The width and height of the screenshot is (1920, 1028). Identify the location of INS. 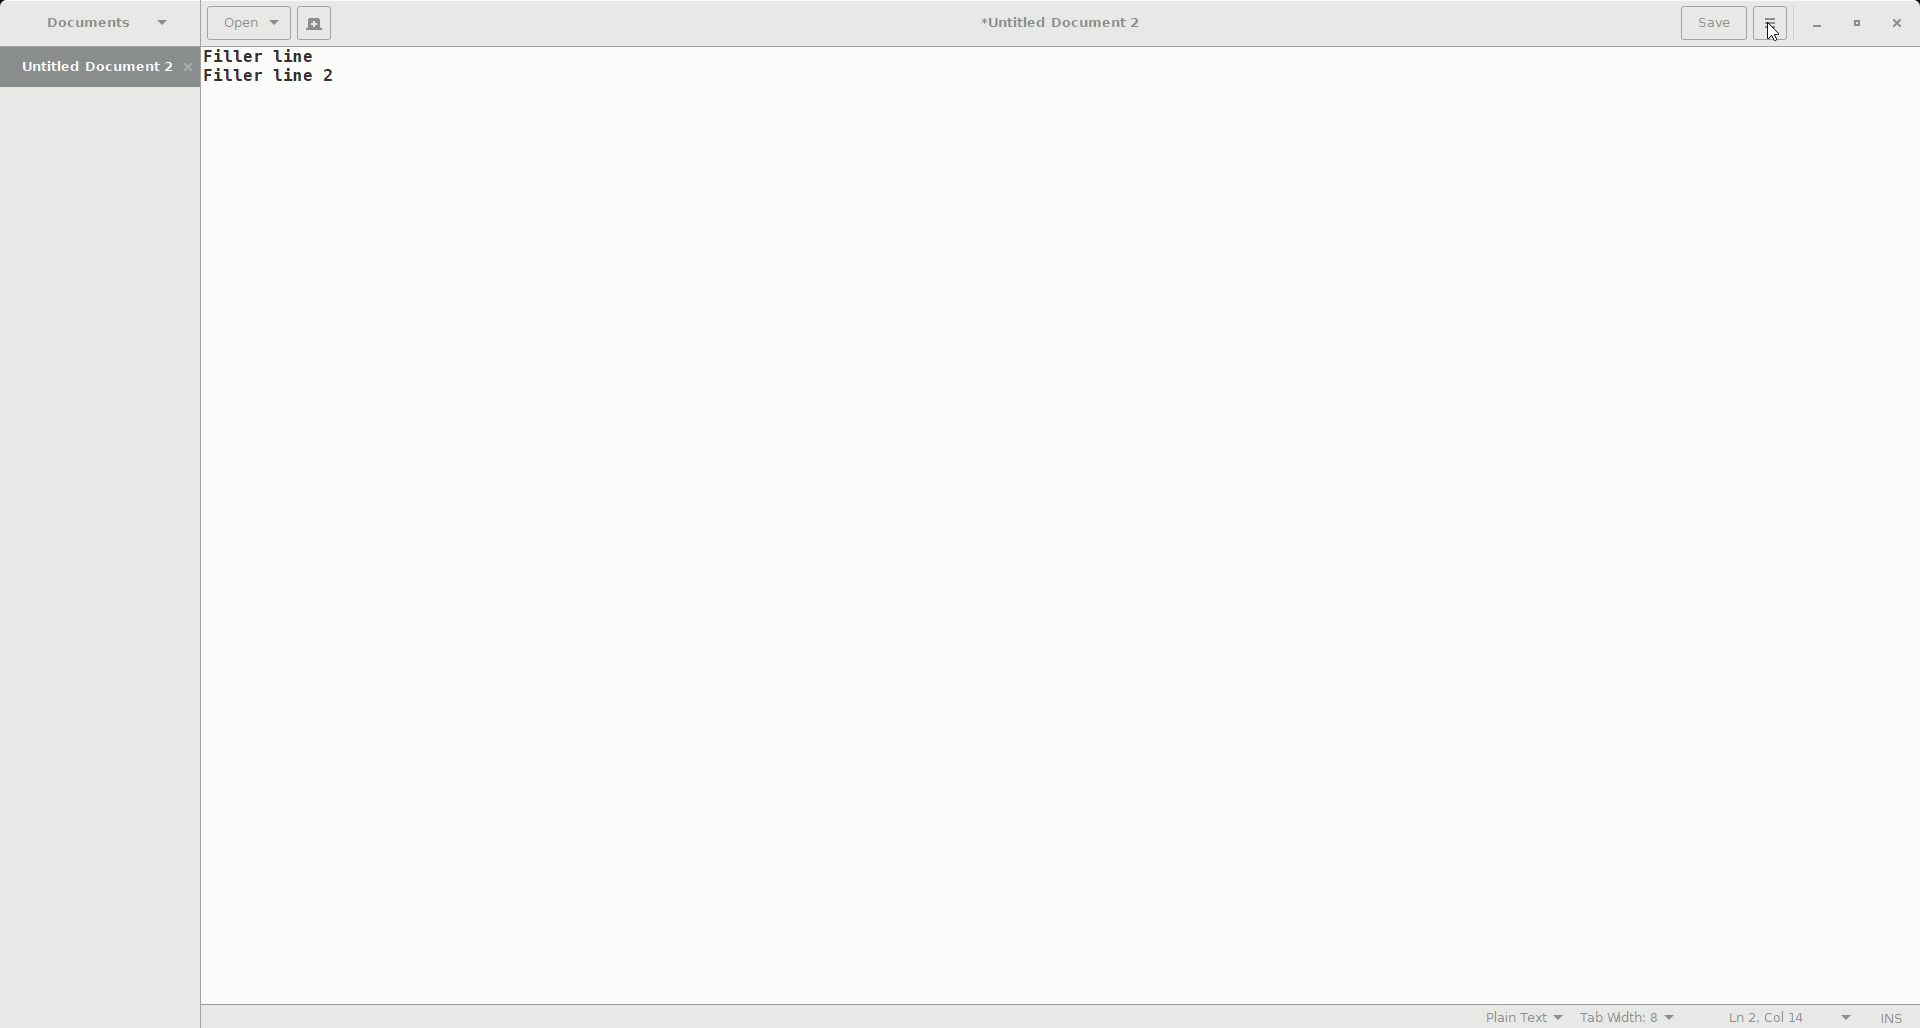
(1893, 1018).